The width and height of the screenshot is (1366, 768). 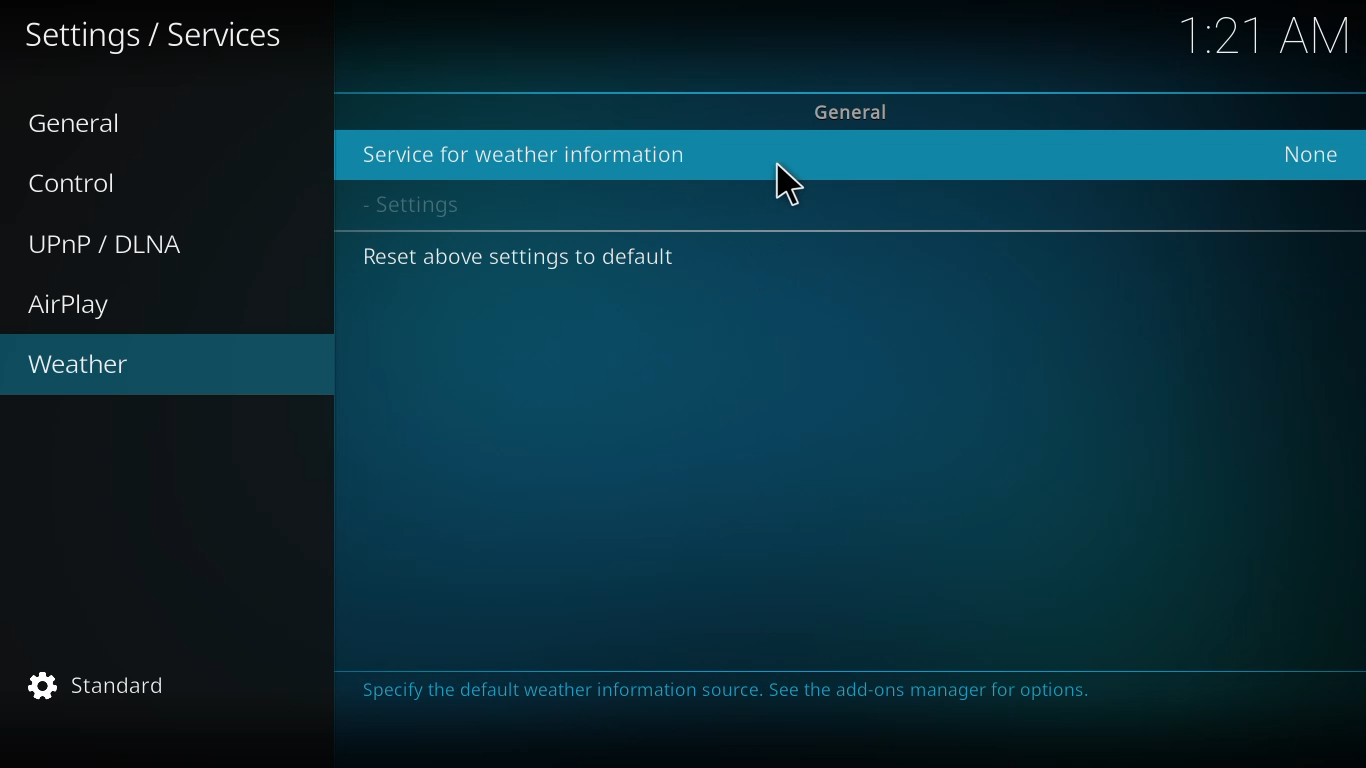 I want to click on airplay, so click(x=73, y=306).